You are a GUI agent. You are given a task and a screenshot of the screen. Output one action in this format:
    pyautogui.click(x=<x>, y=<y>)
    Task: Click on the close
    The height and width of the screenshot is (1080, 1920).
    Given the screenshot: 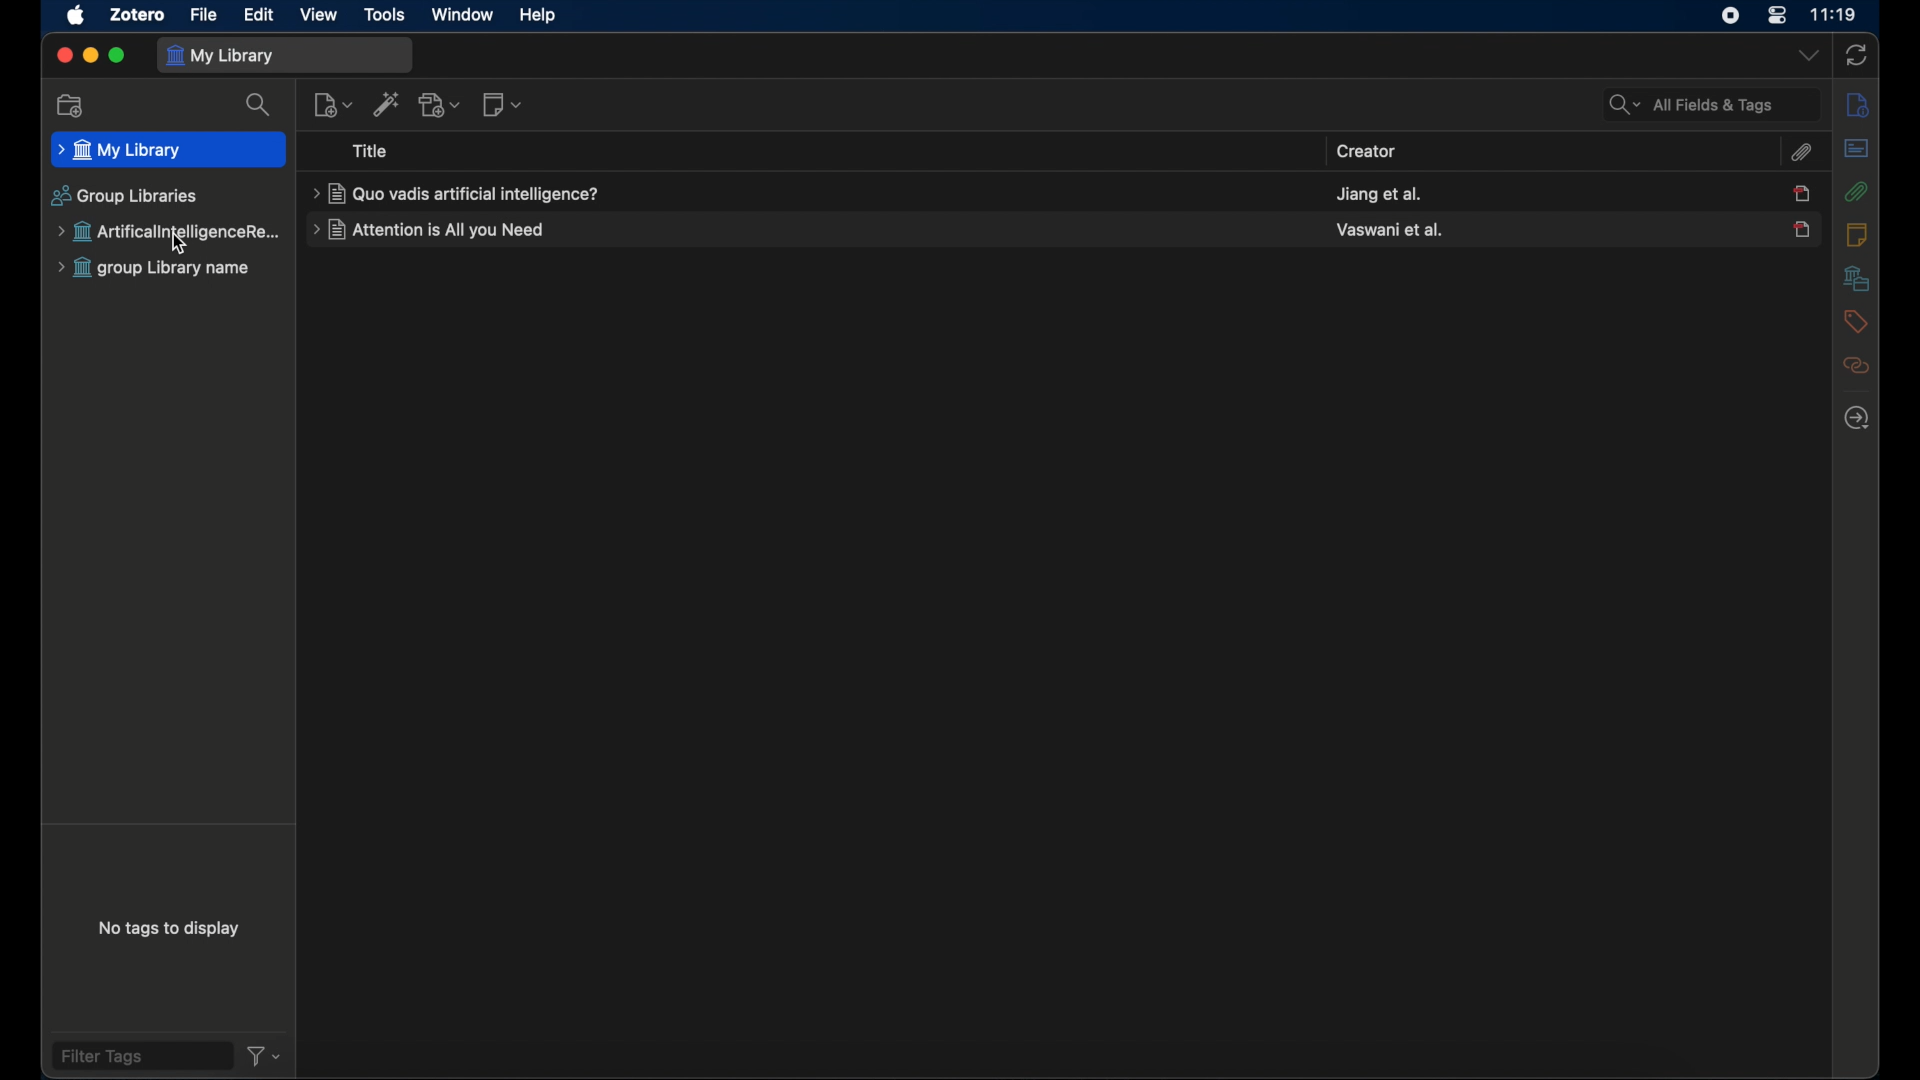 What is the action you would take?
    pyautogui.click(x=62, y=57)
    